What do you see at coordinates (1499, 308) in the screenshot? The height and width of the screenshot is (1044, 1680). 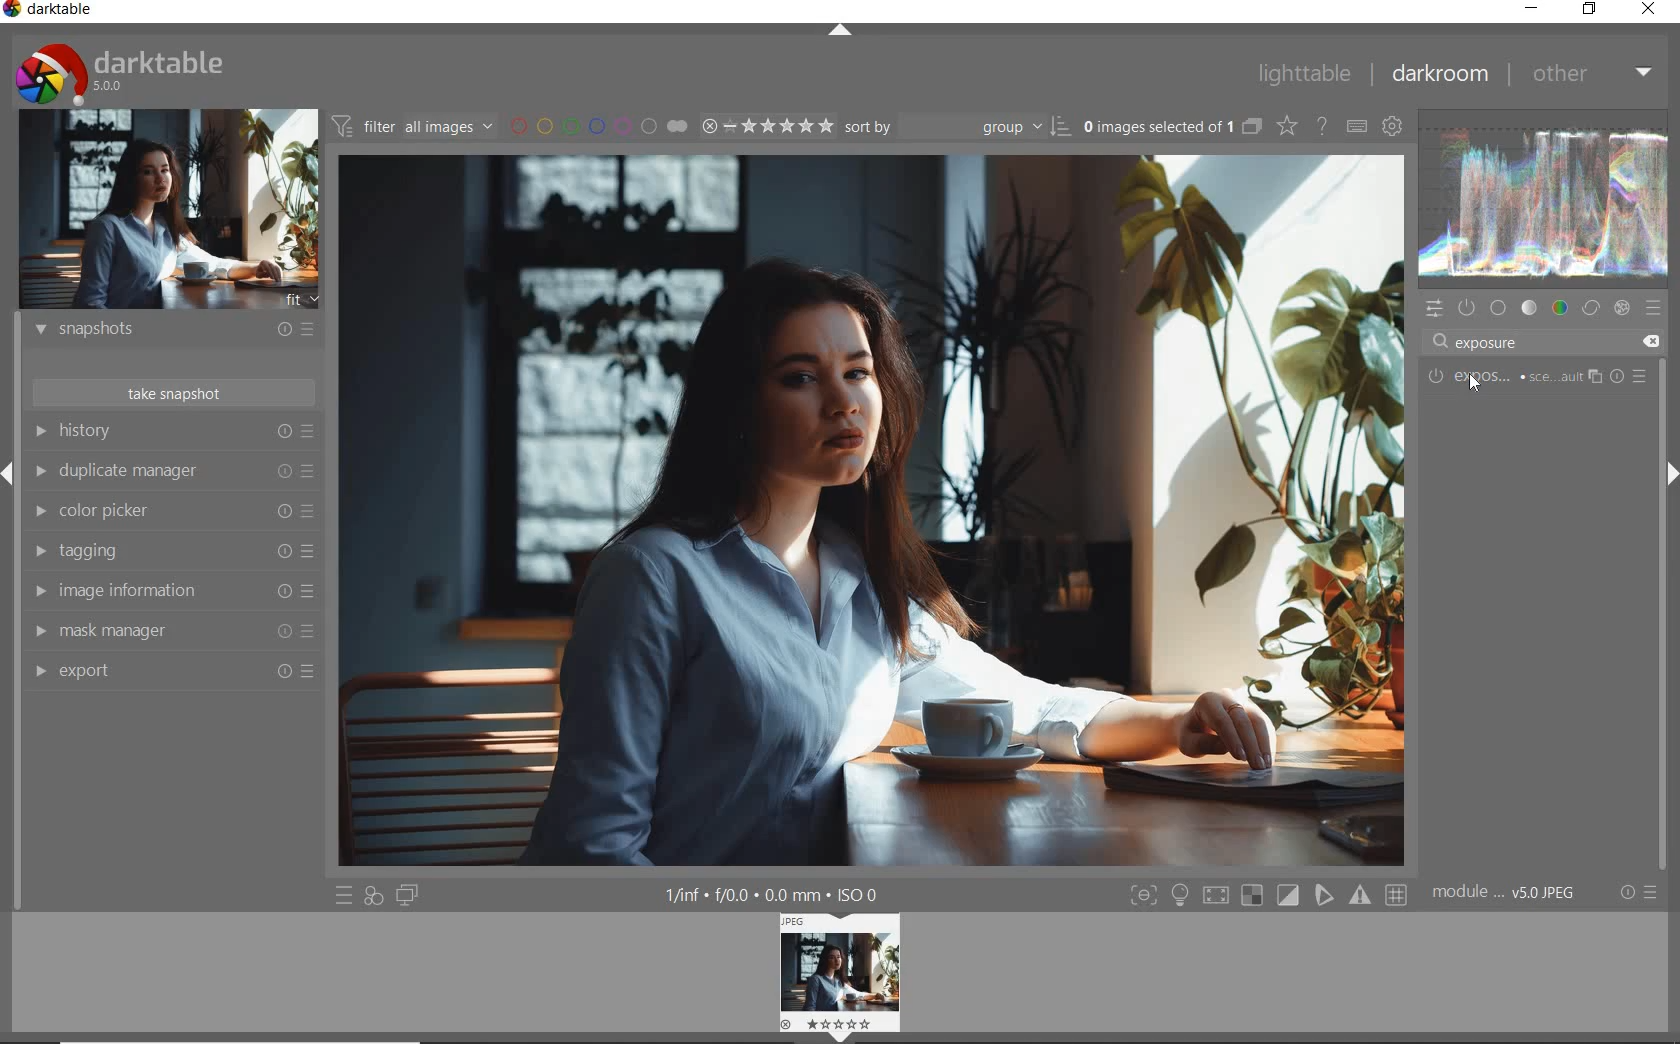 I see `base` at bounding box center [1499, 308].